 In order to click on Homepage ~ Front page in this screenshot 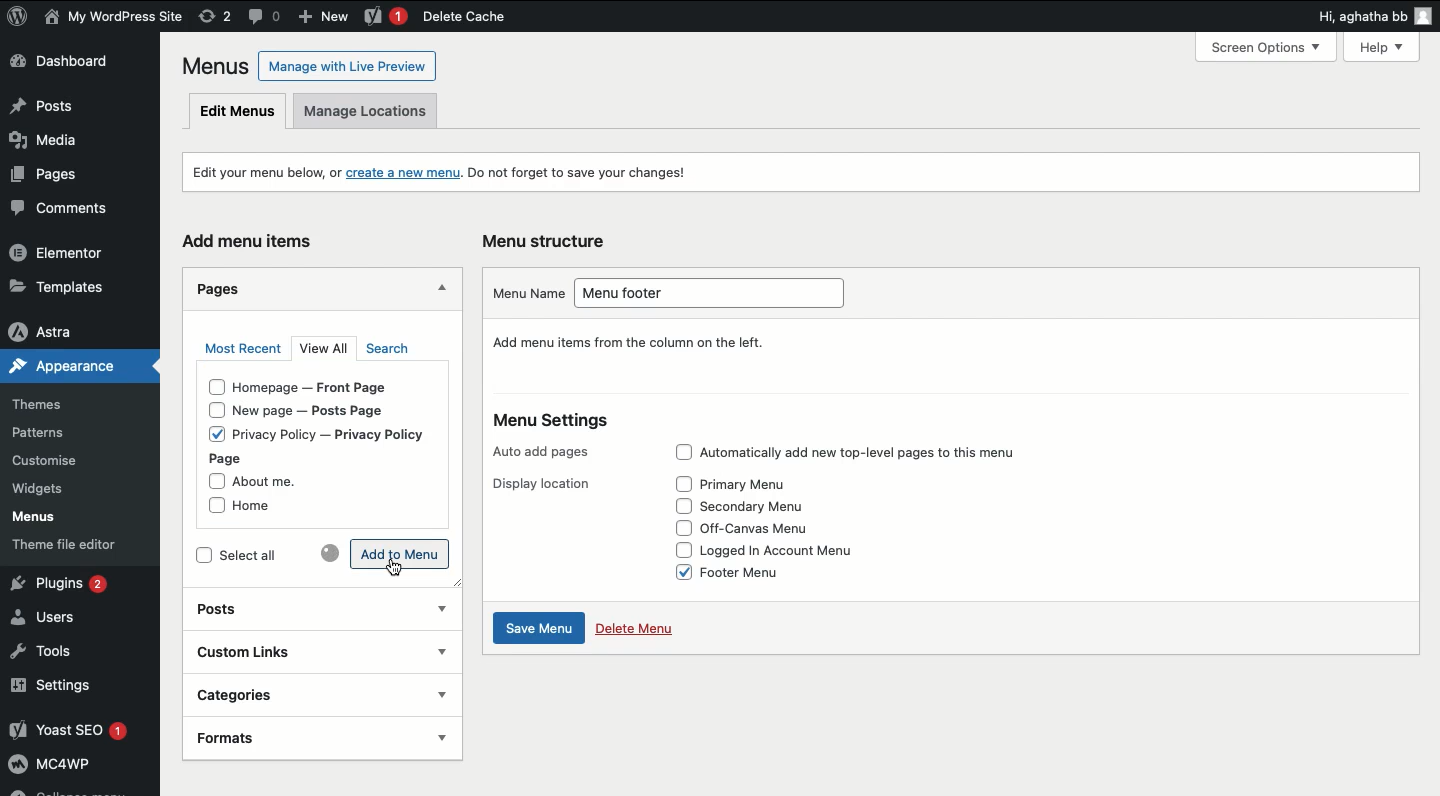, I will do `click(324, 390)`.